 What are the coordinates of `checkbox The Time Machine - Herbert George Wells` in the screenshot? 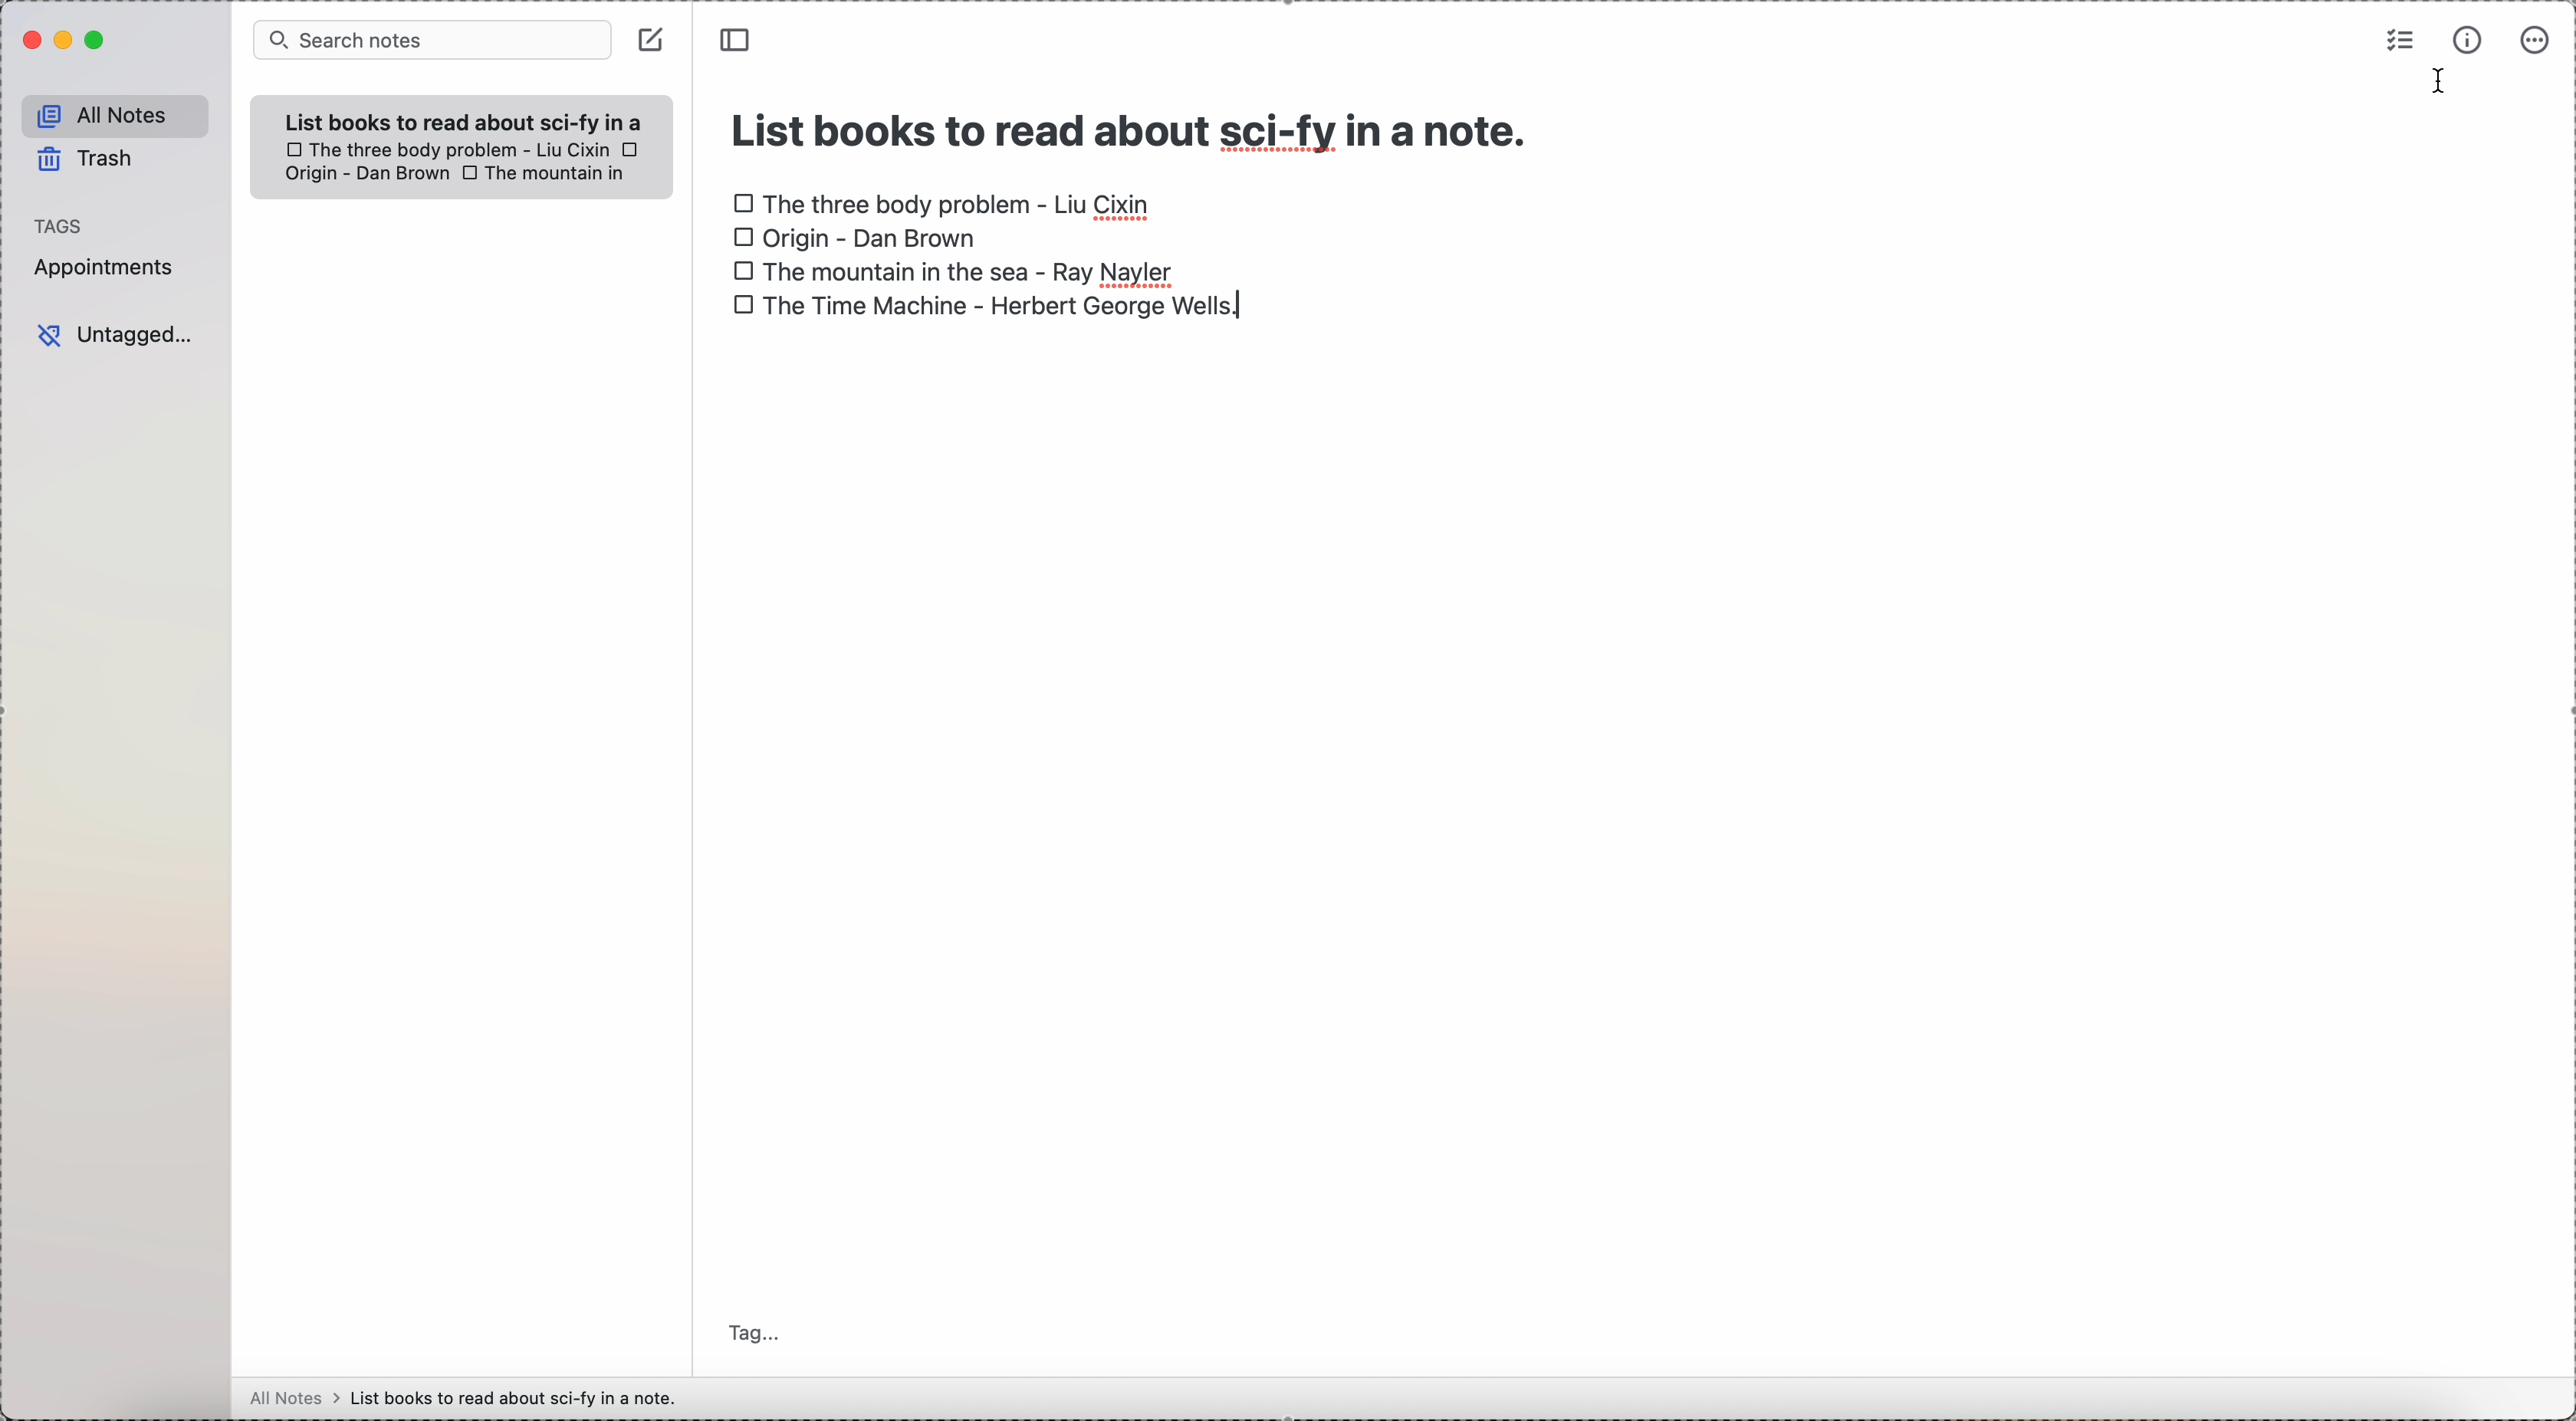 It's located at (992, 306).